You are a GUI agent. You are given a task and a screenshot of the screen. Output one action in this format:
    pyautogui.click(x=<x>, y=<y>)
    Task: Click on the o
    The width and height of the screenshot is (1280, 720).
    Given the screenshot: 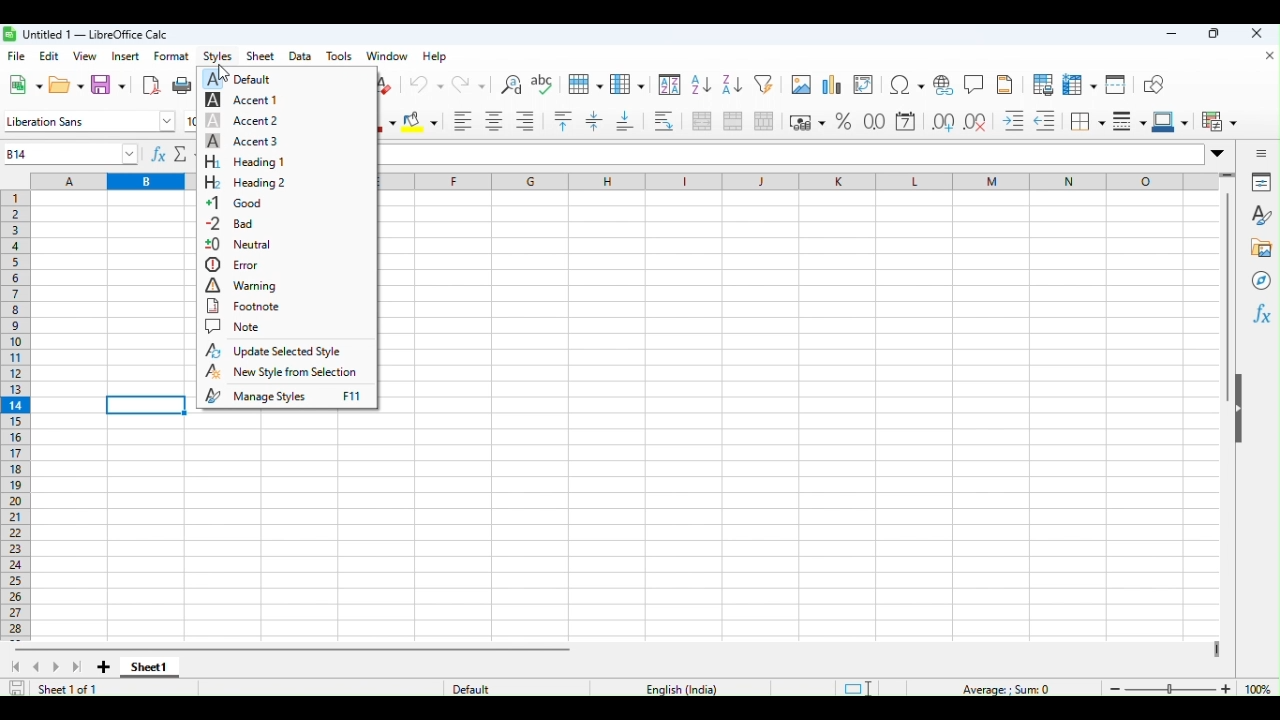 What is the action you would take?
    pyautogui.click(x=1150, y=182)
    